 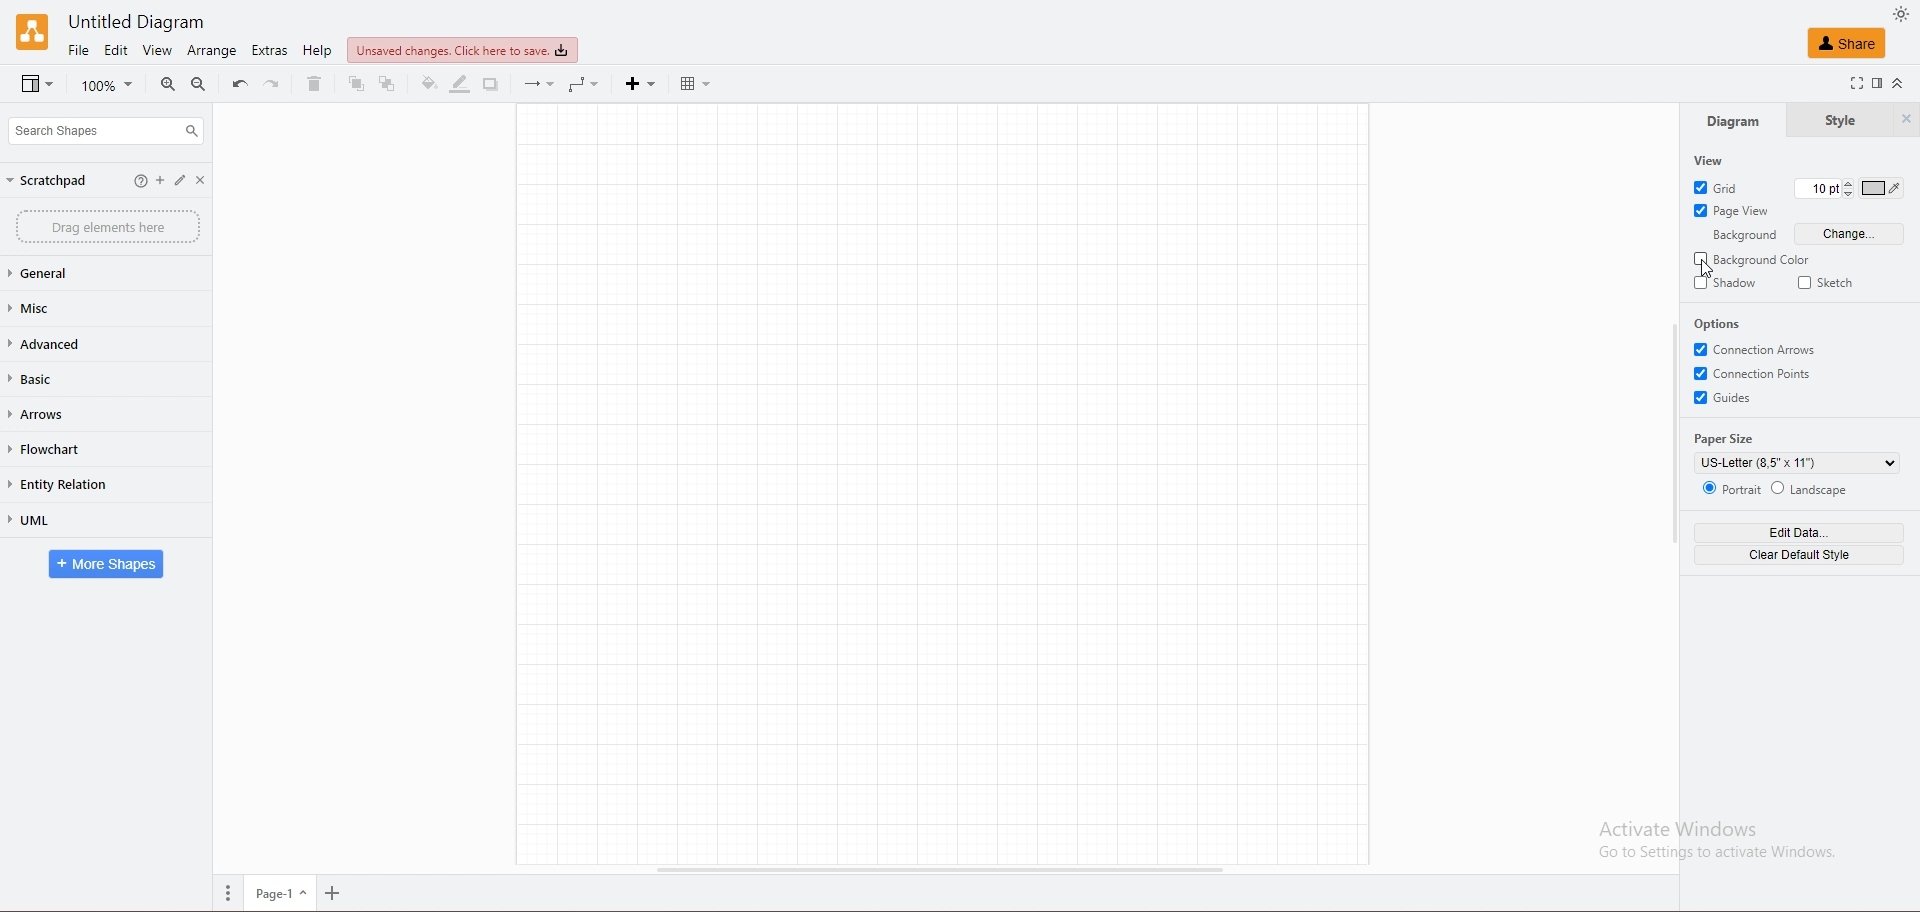 I want to click on connection points, so click(x=1757, y=373).